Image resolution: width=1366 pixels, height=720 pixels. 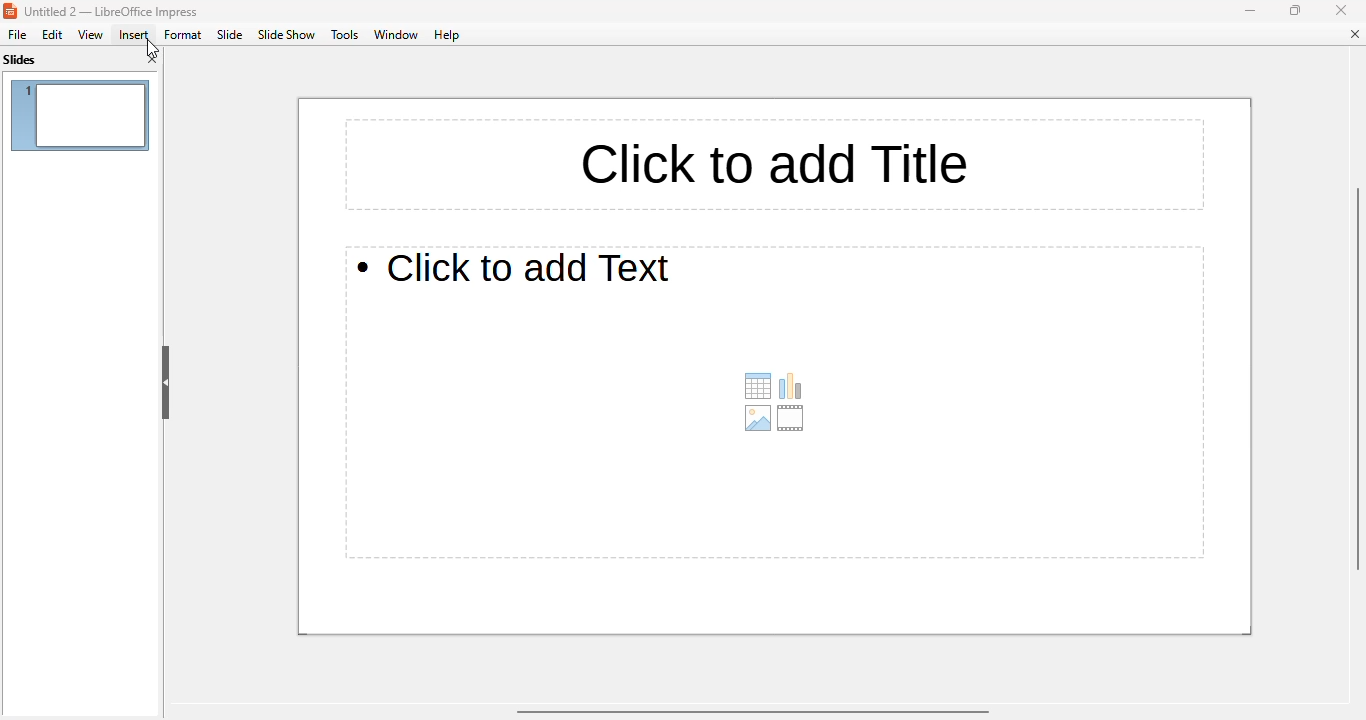 What do you see at coordinates (1295, 10) in the screenshot?
I see `maximize` at bounding box center [1295, 10].